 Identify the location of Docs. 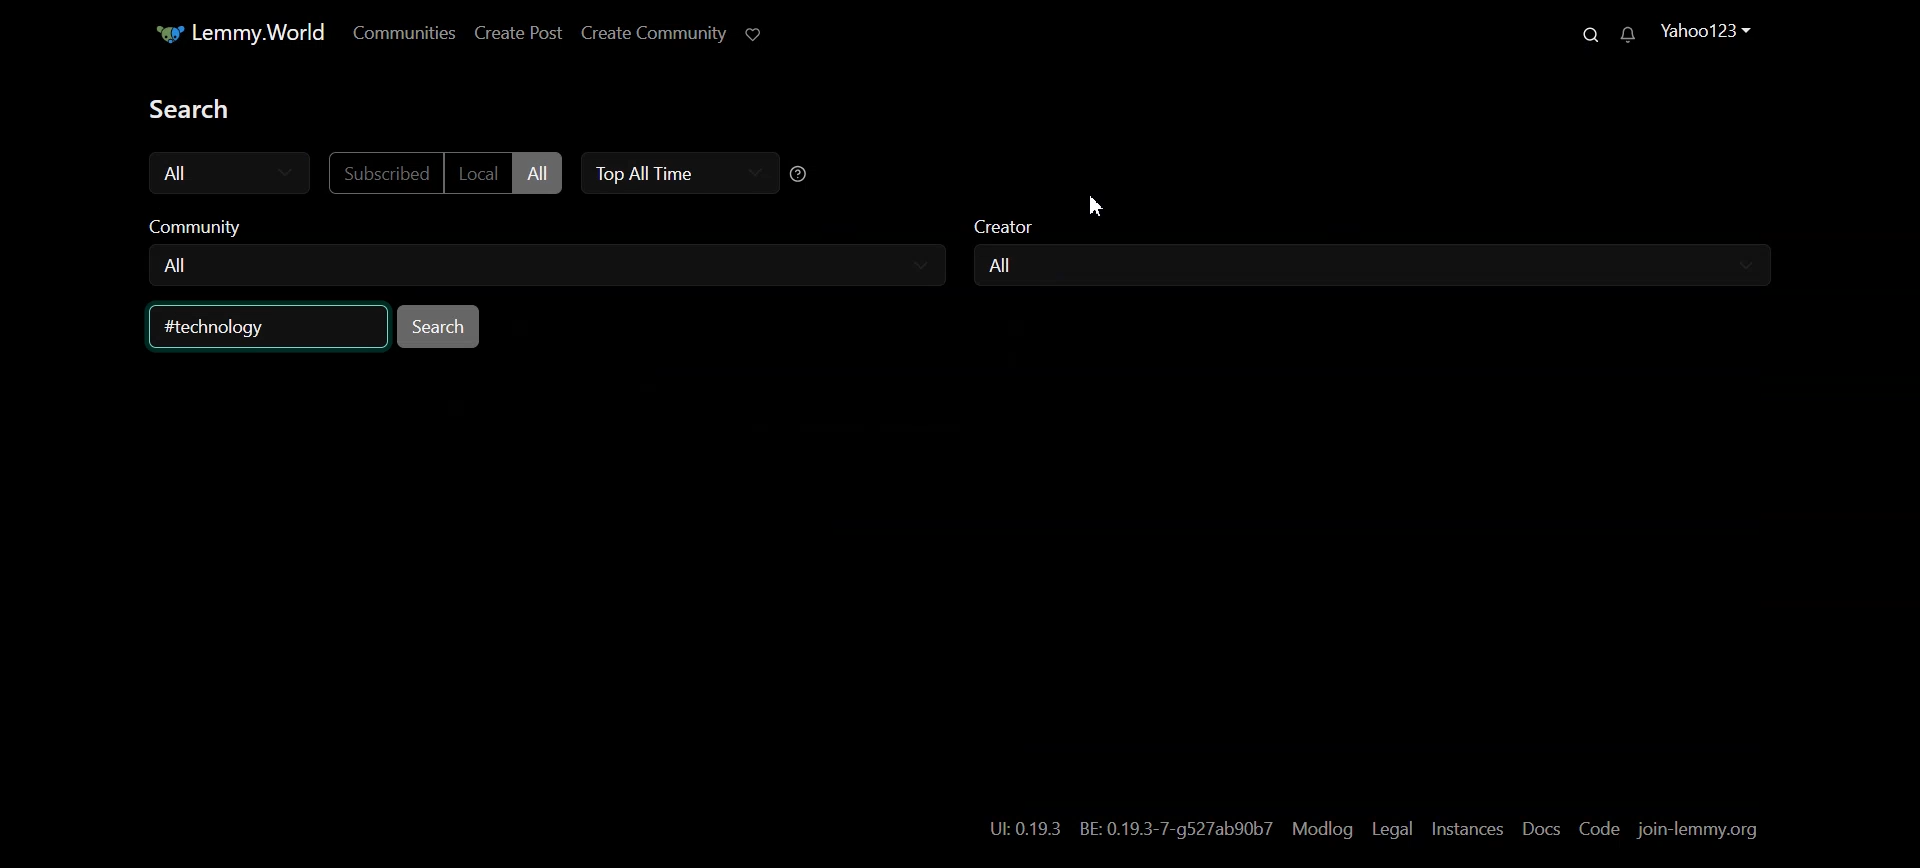
(1543, 829).